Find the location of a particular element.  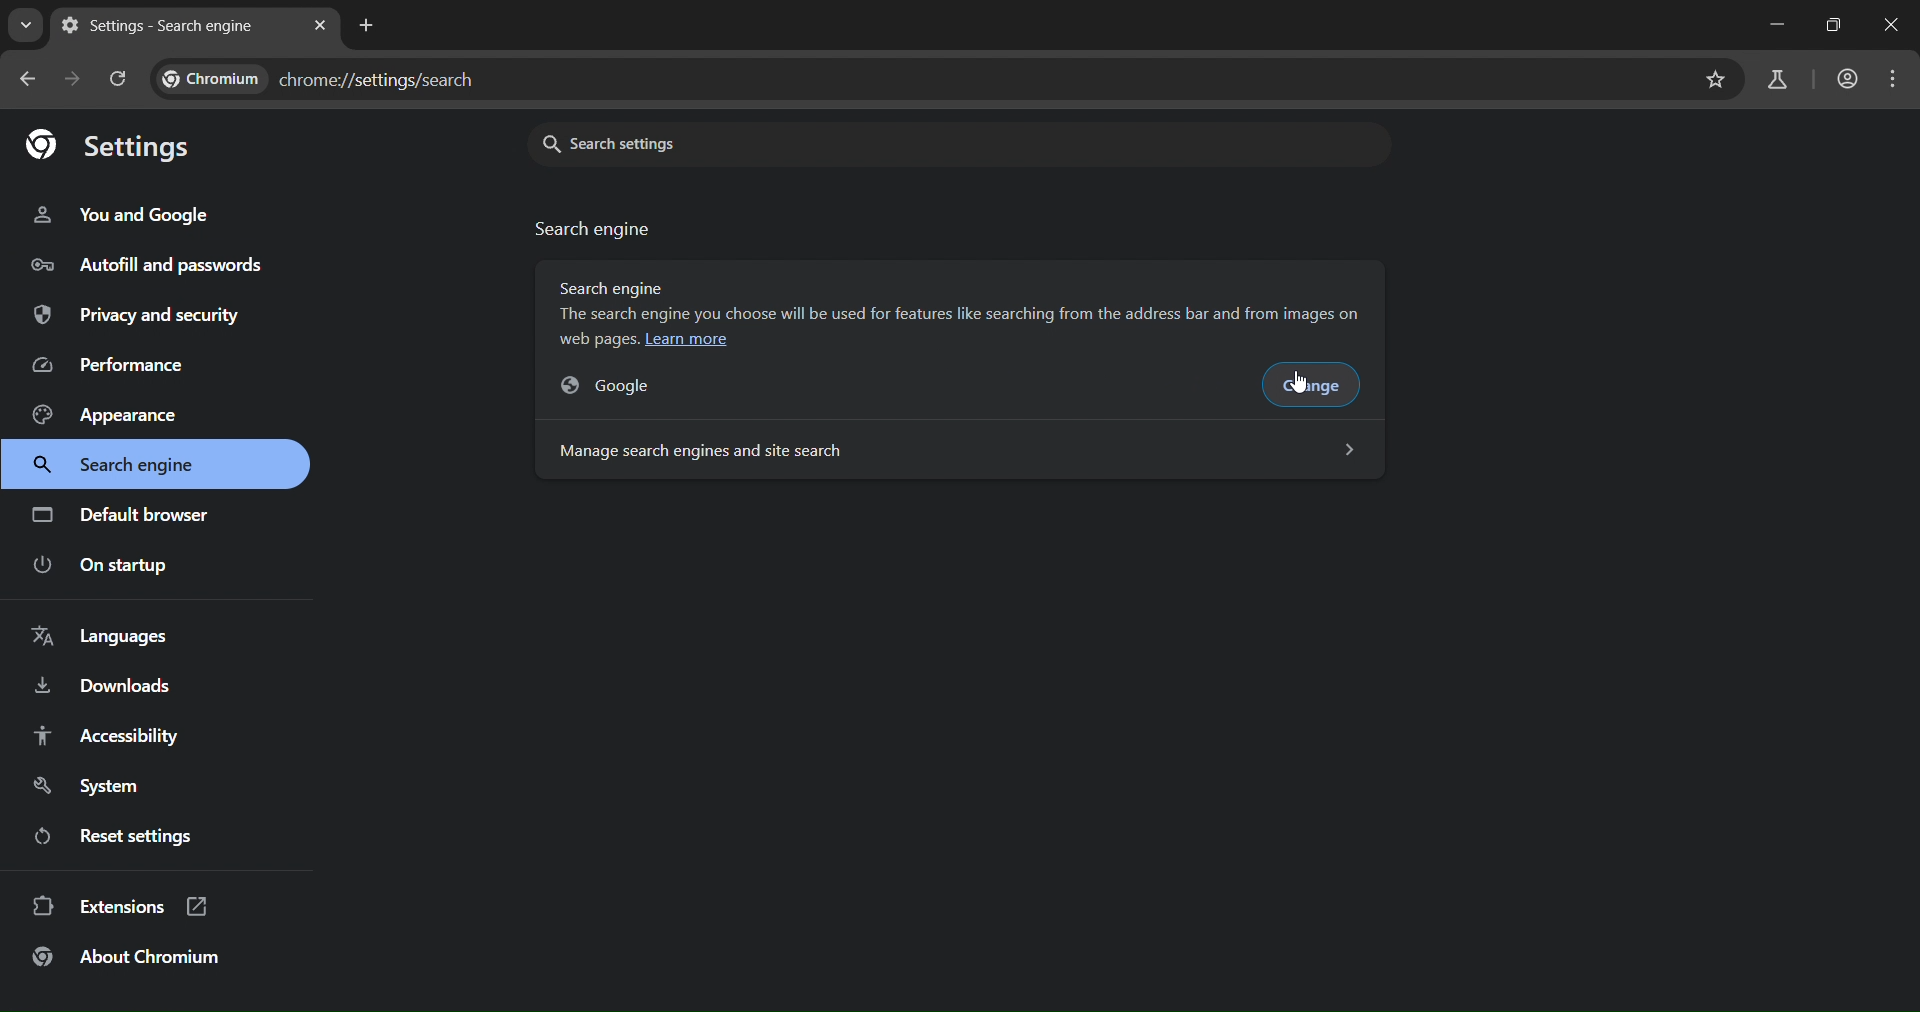

change is located at coordinates (1318, 387).